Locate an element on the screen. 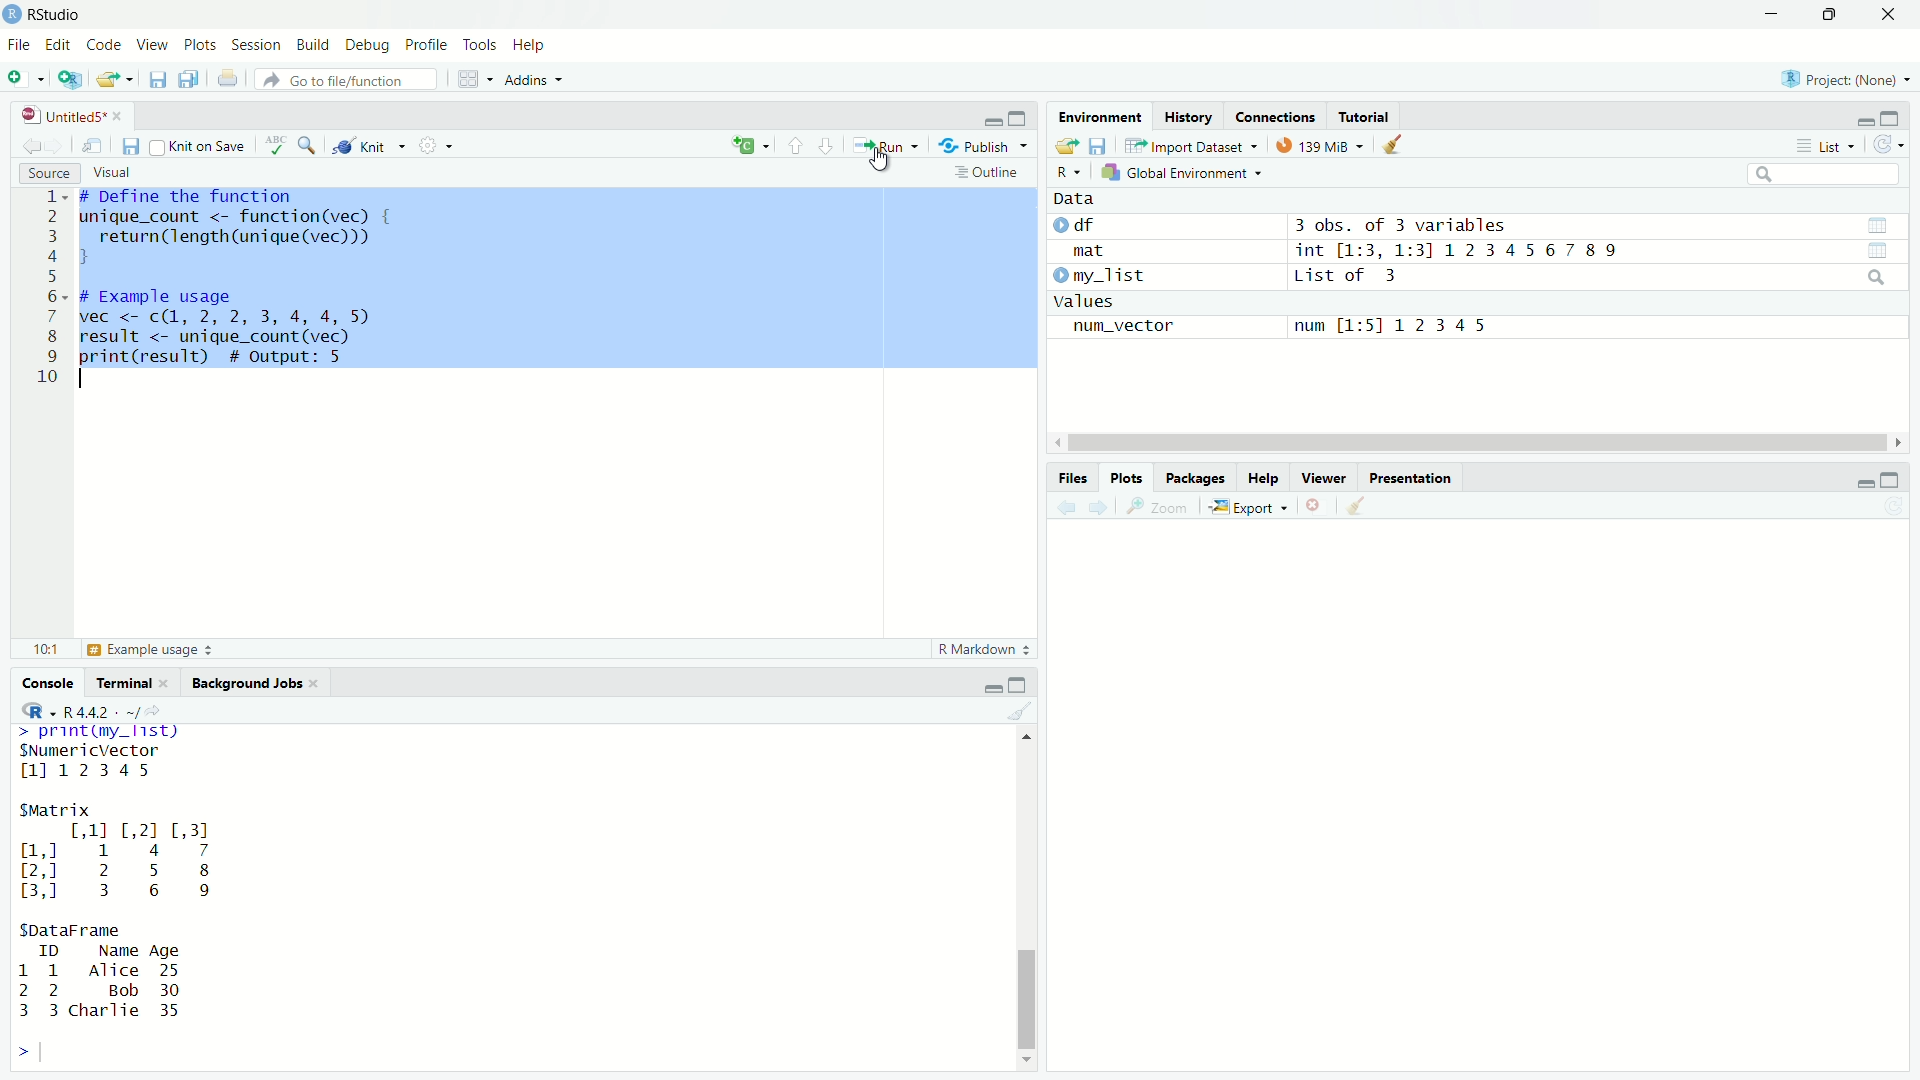  app icon is located at coordinates (12, 15).